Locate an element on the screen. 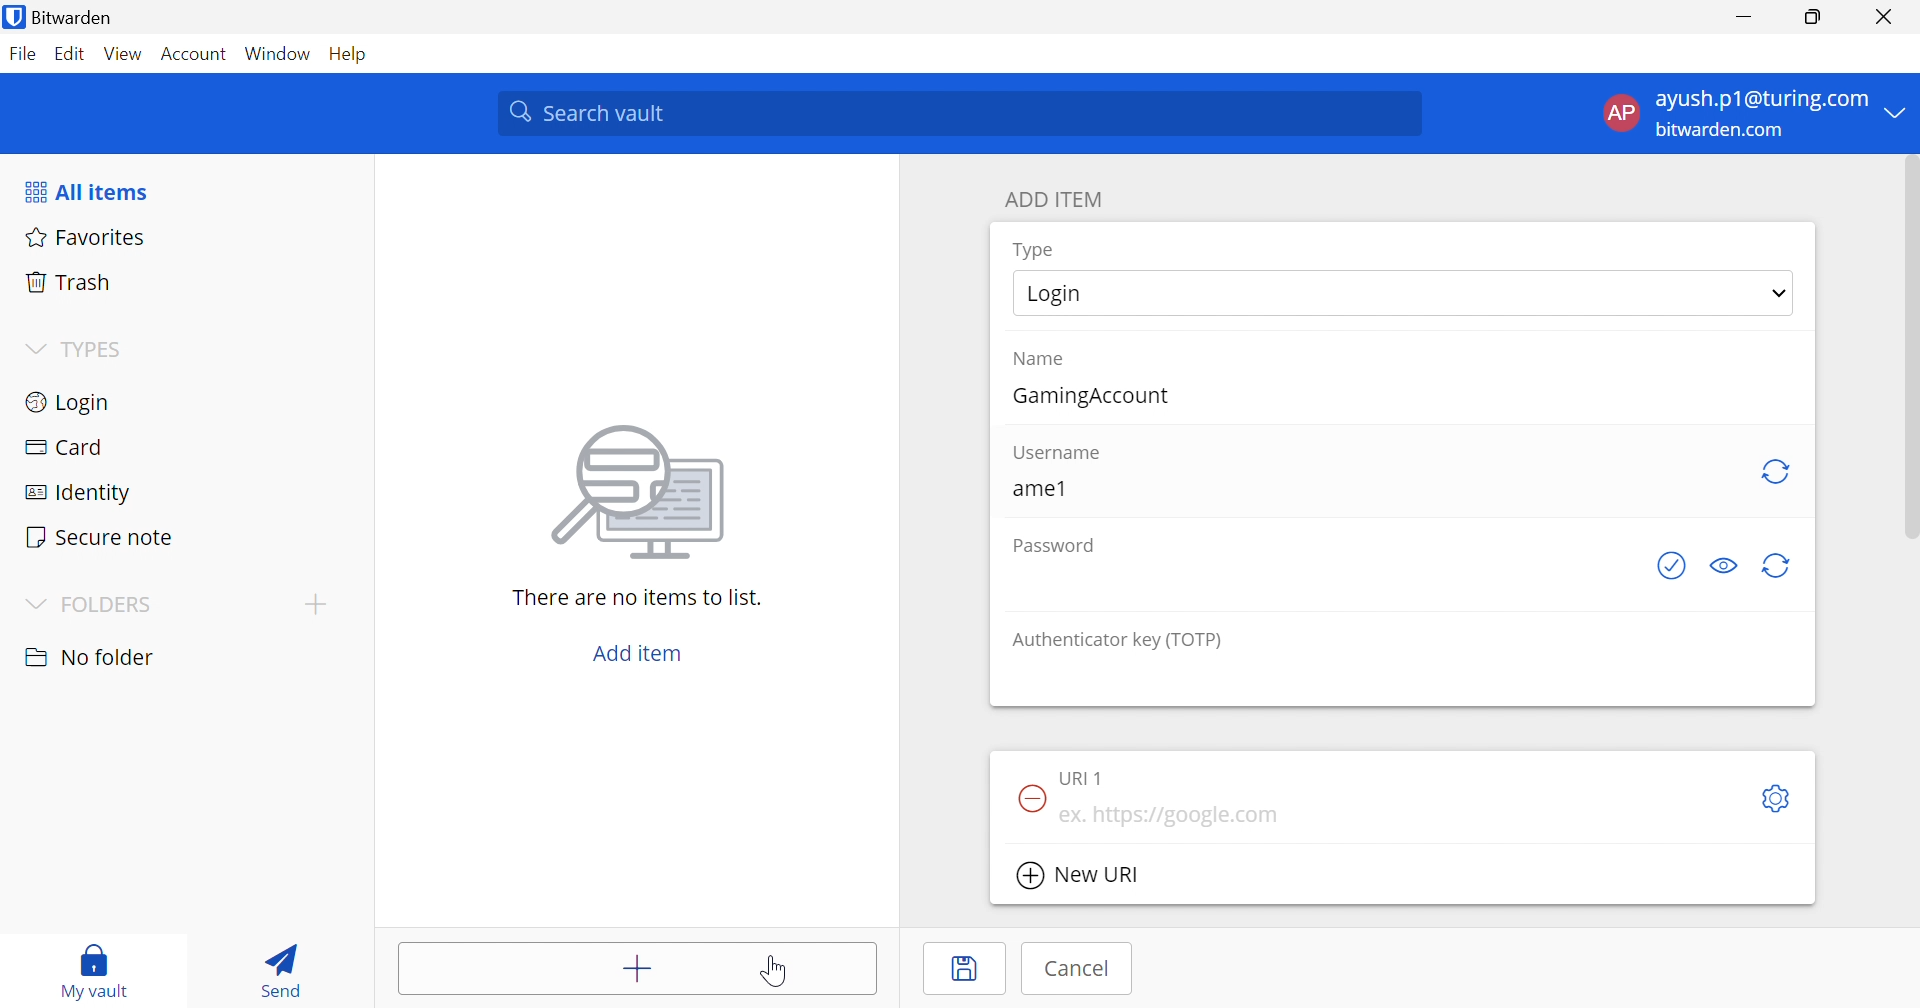 This screenshot has height=1008, width=1920. Toggle visibility is located at coordinates (1729, 565).